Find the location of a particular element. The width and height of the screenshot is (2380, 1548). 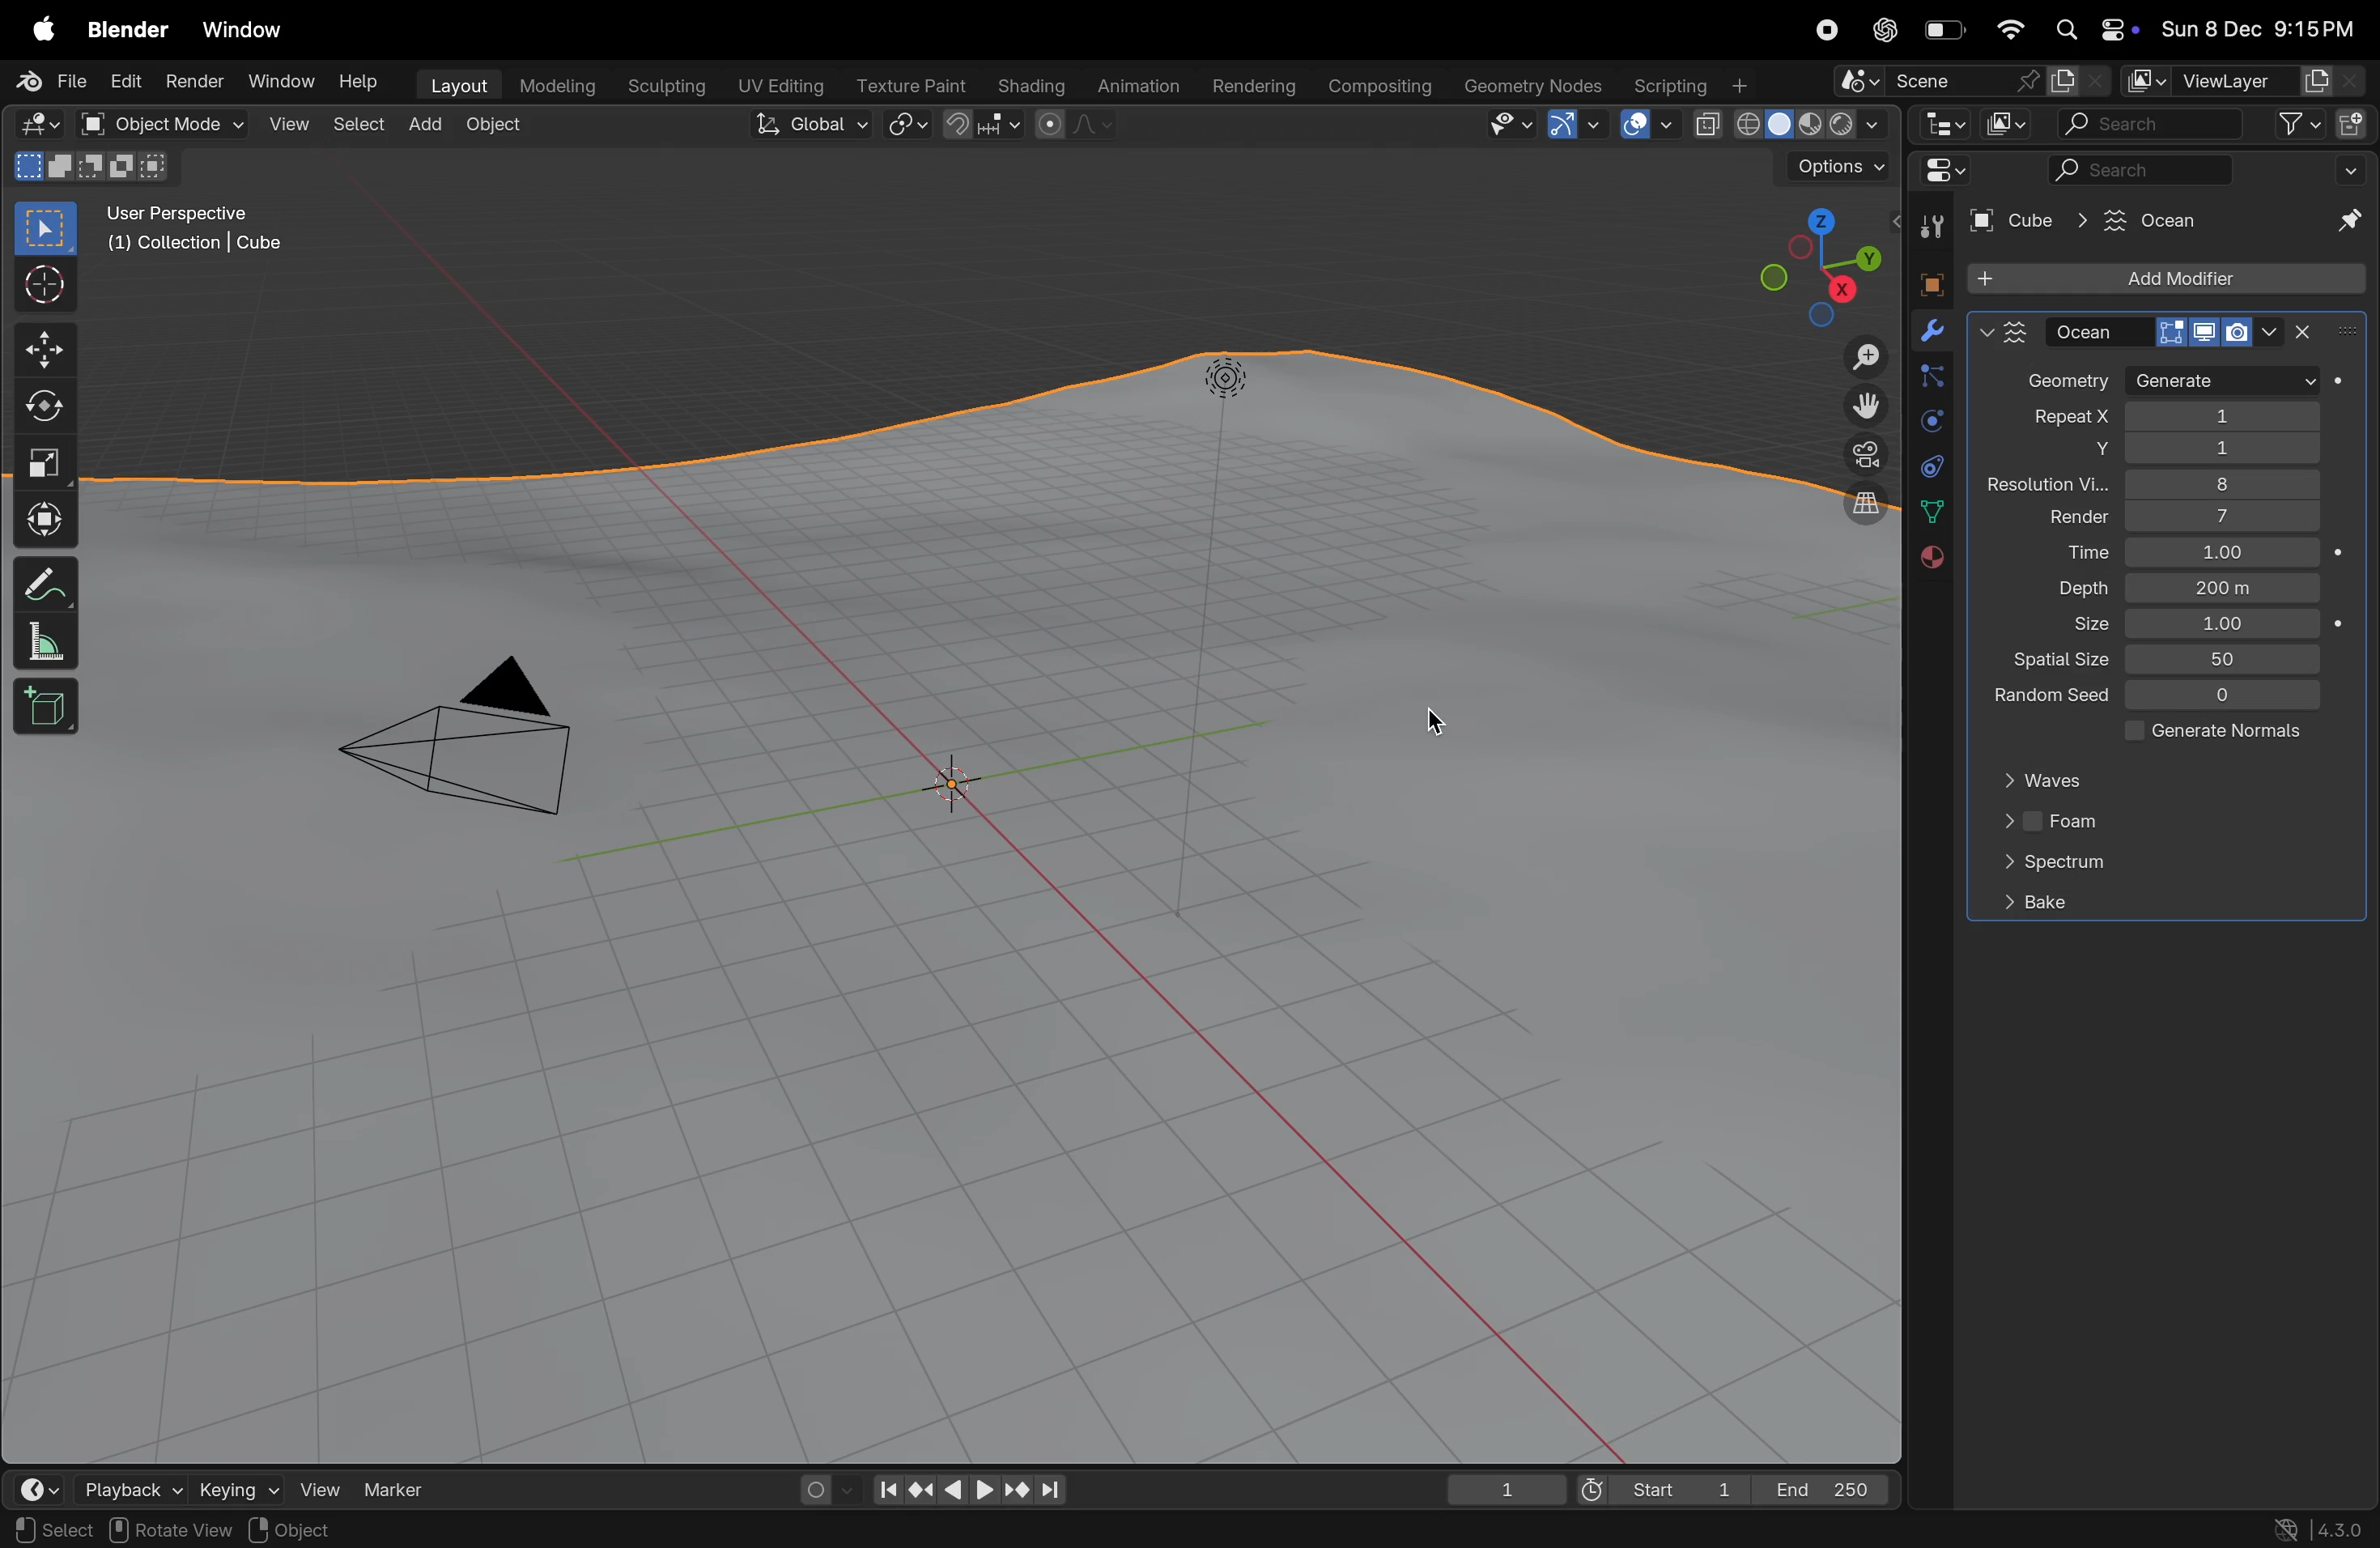

1 is located at coordinates (2224, 625).